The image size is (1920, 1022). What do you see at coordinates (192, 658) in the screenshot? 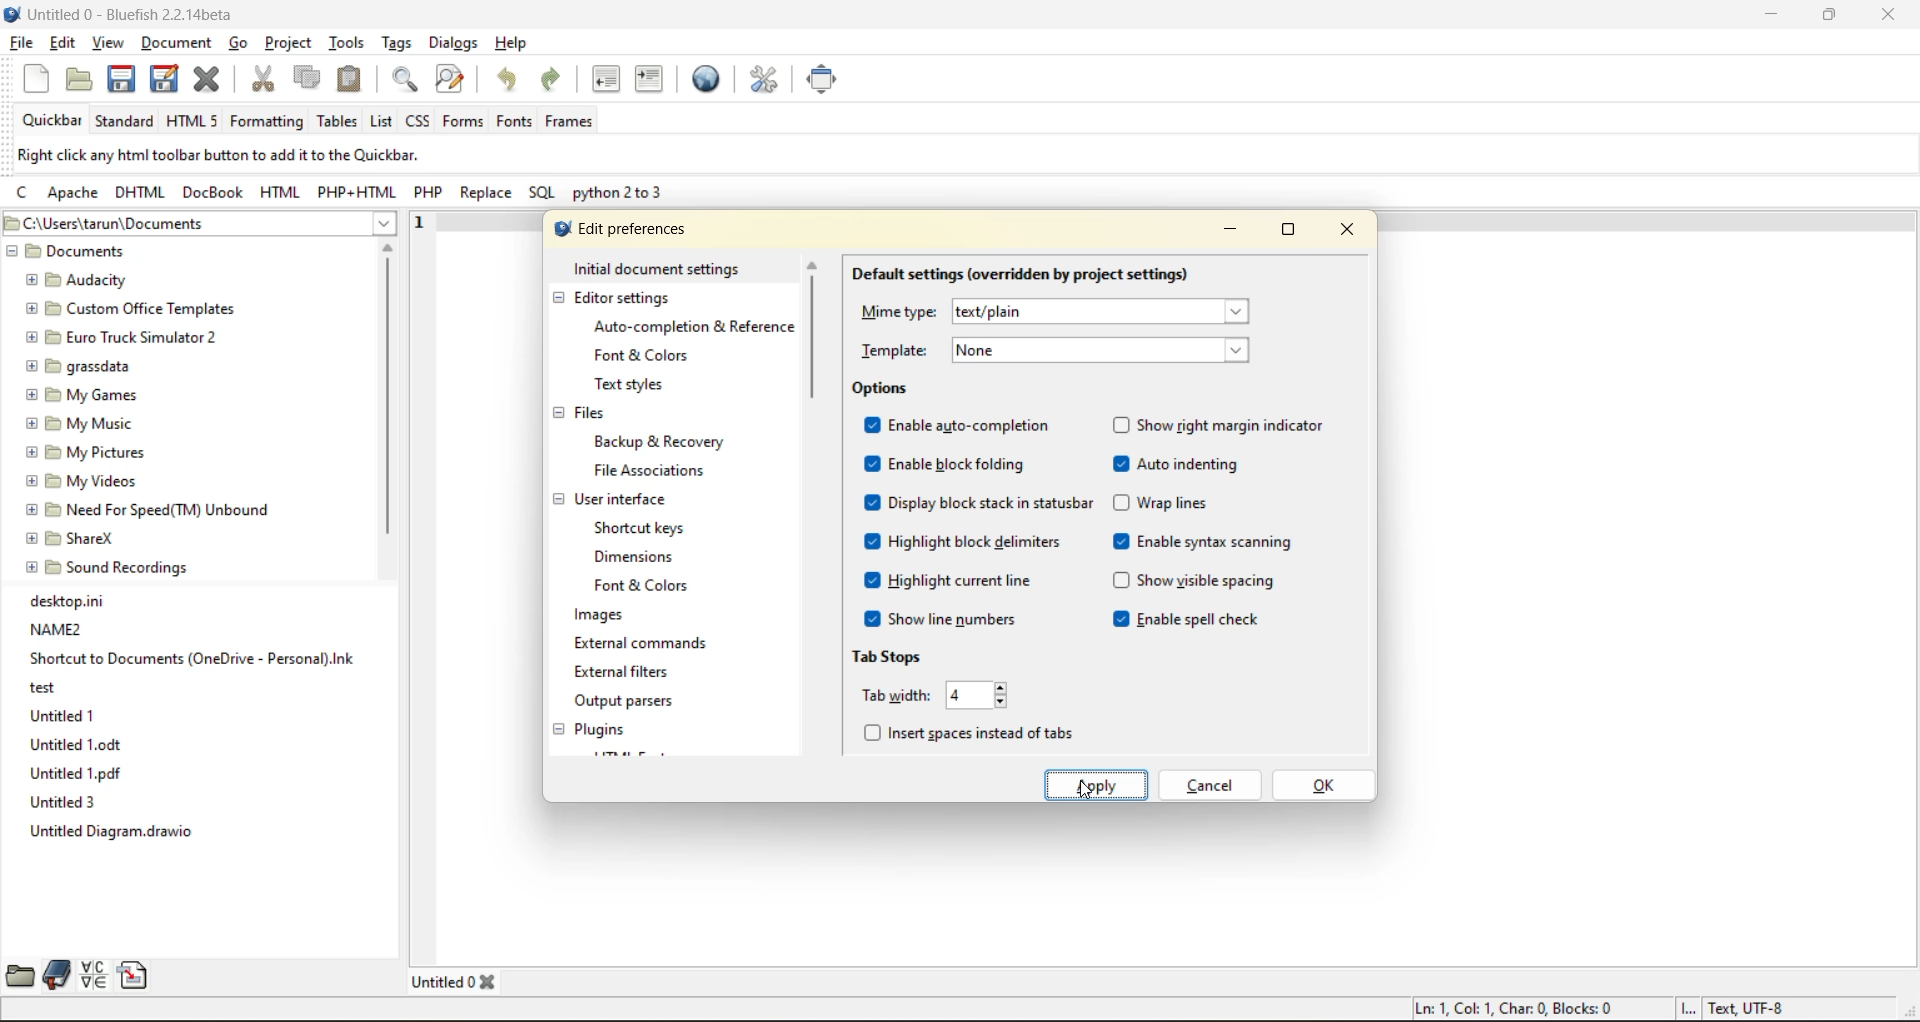
I see `Shortcut to Documents (OneDrive - Personal).Ink` at bounding box center [192, 658].